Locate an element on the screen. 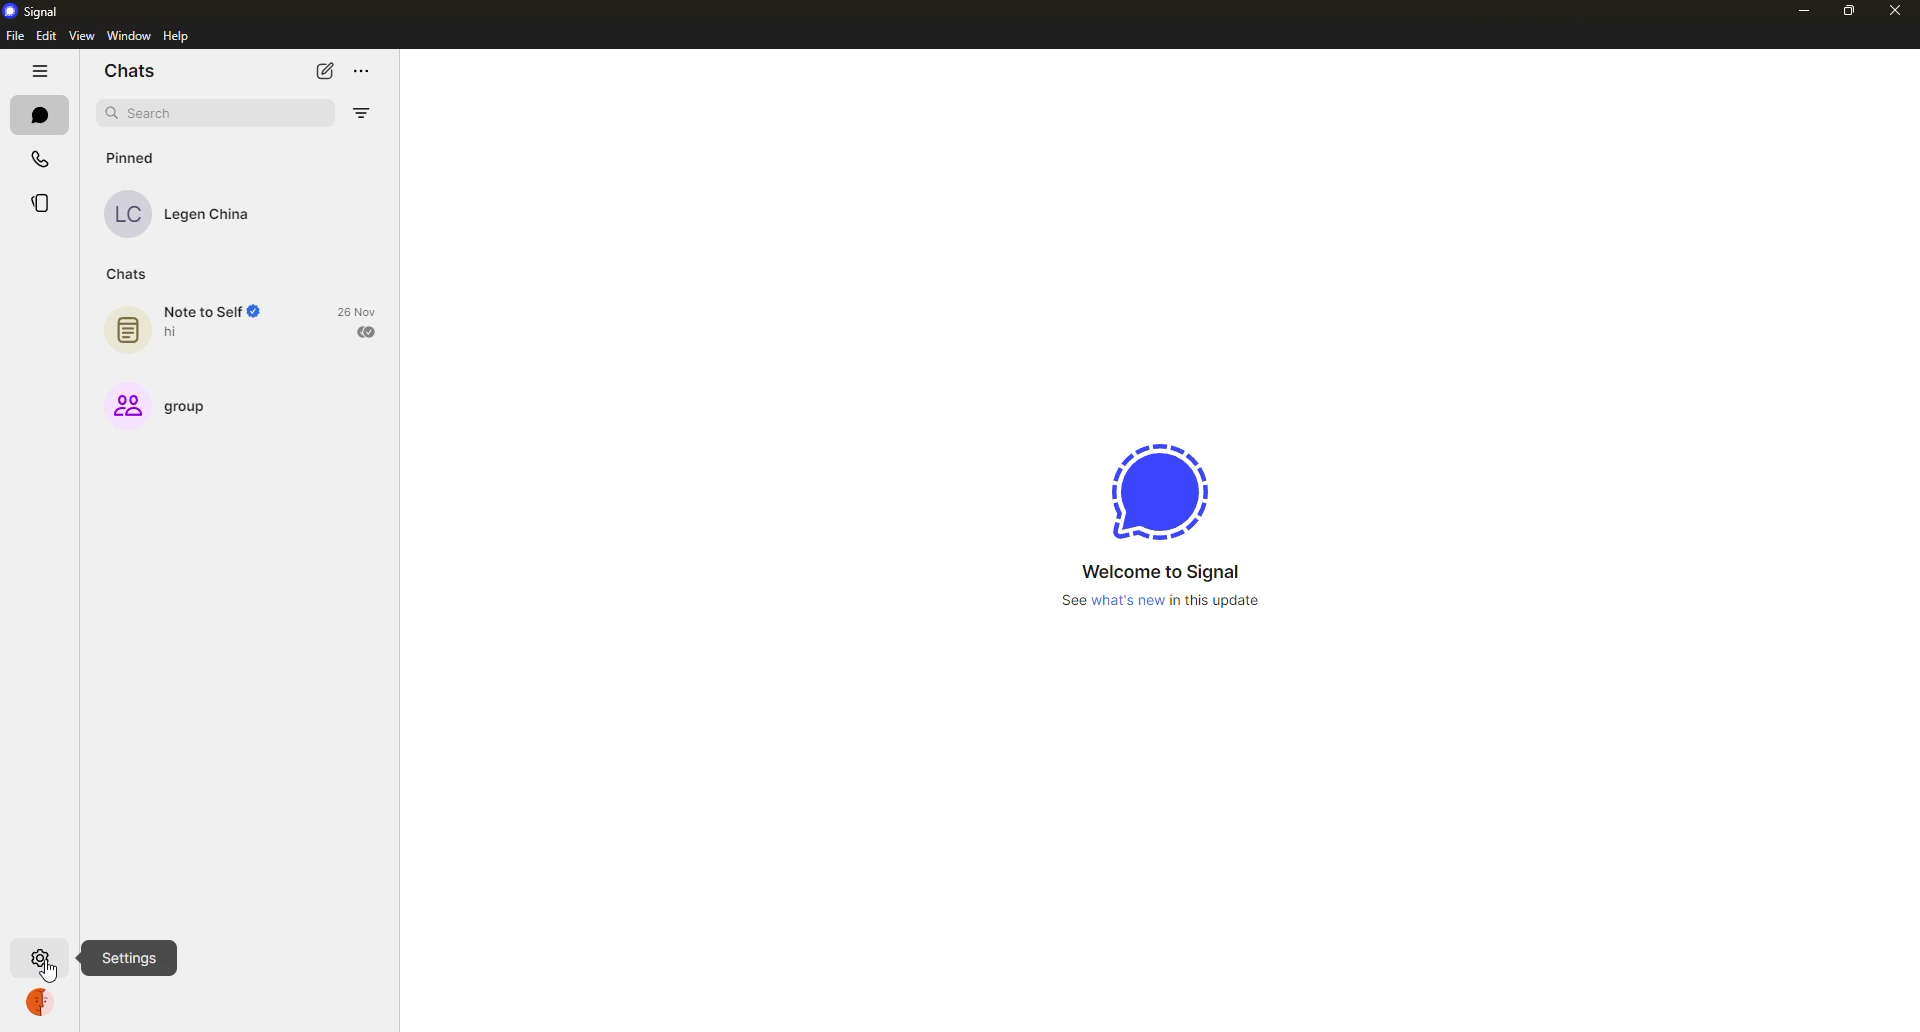 The width and height of the screenshot is (1920, 1032). Welcome to Signal is located at coordinates (1156, 570).